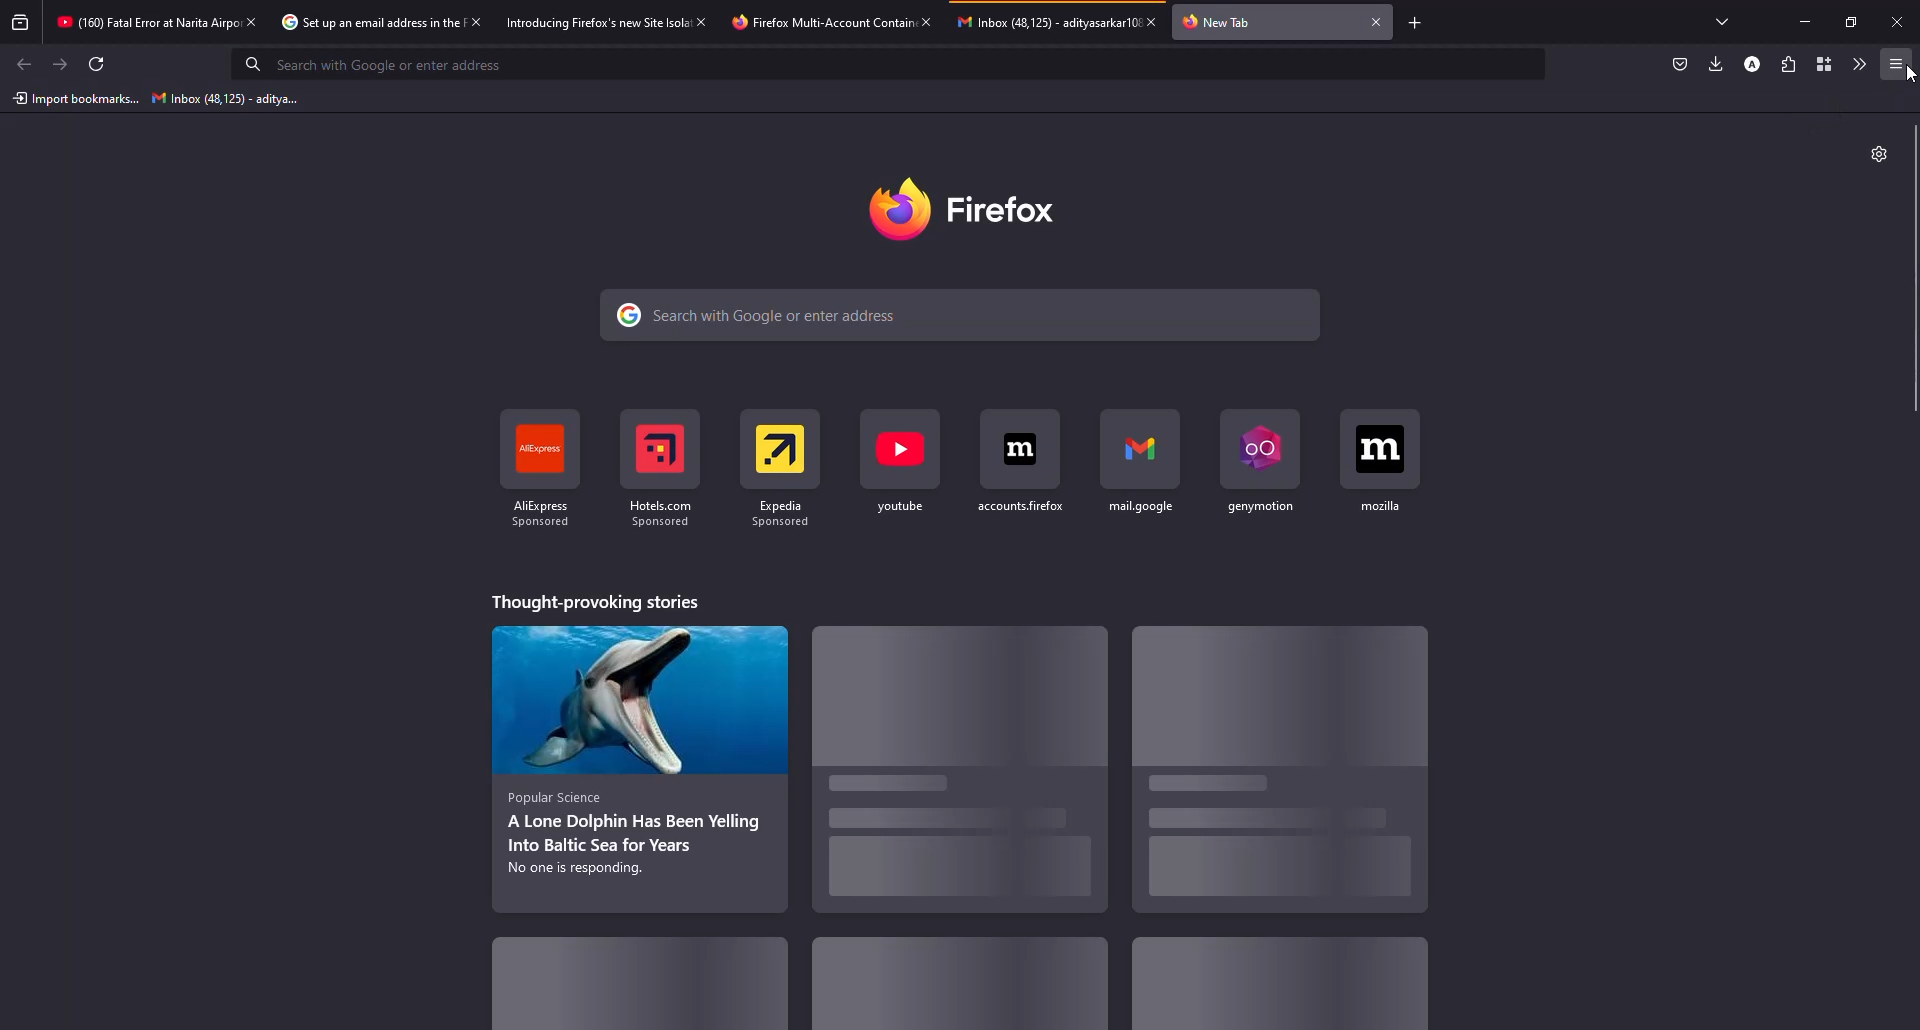 The height and width of the screenshot is (1030, 1920). I want to click on cursor, so click(1908, 76).